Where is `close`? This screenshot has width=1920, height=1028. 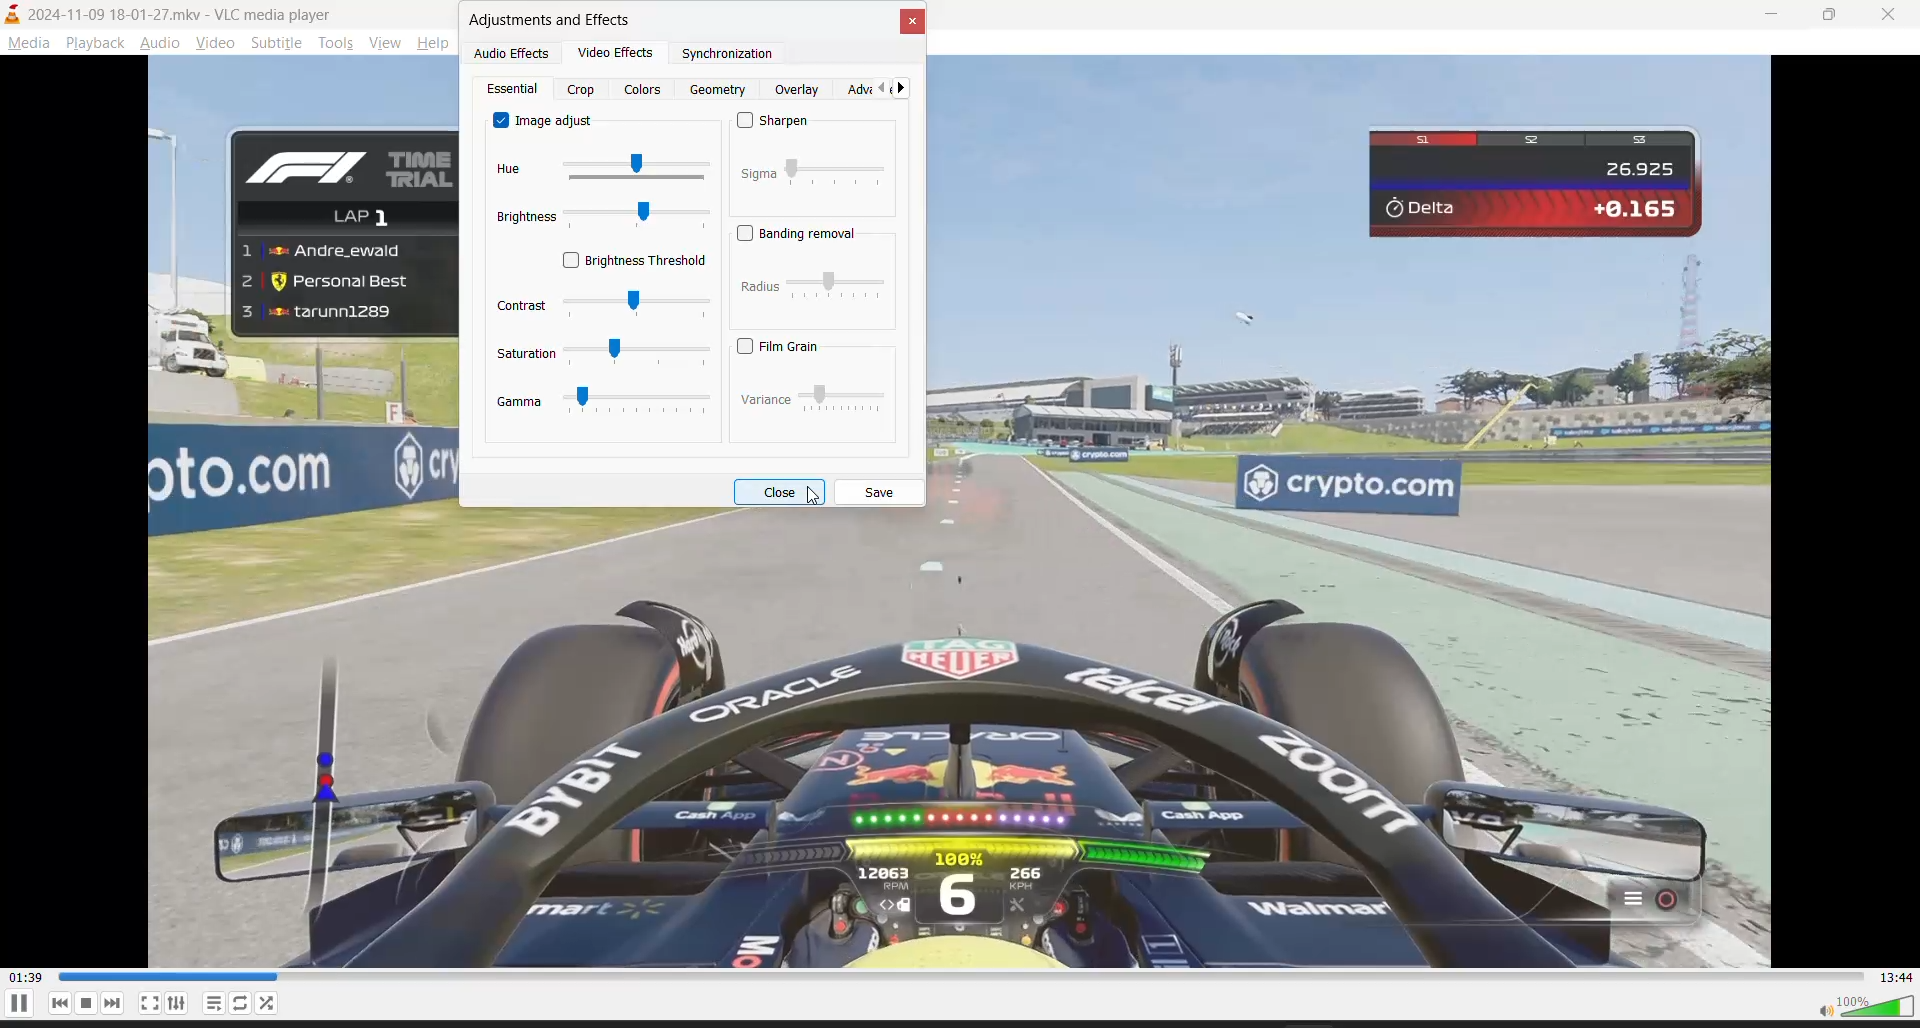 close is located at coordinates (777, 491).